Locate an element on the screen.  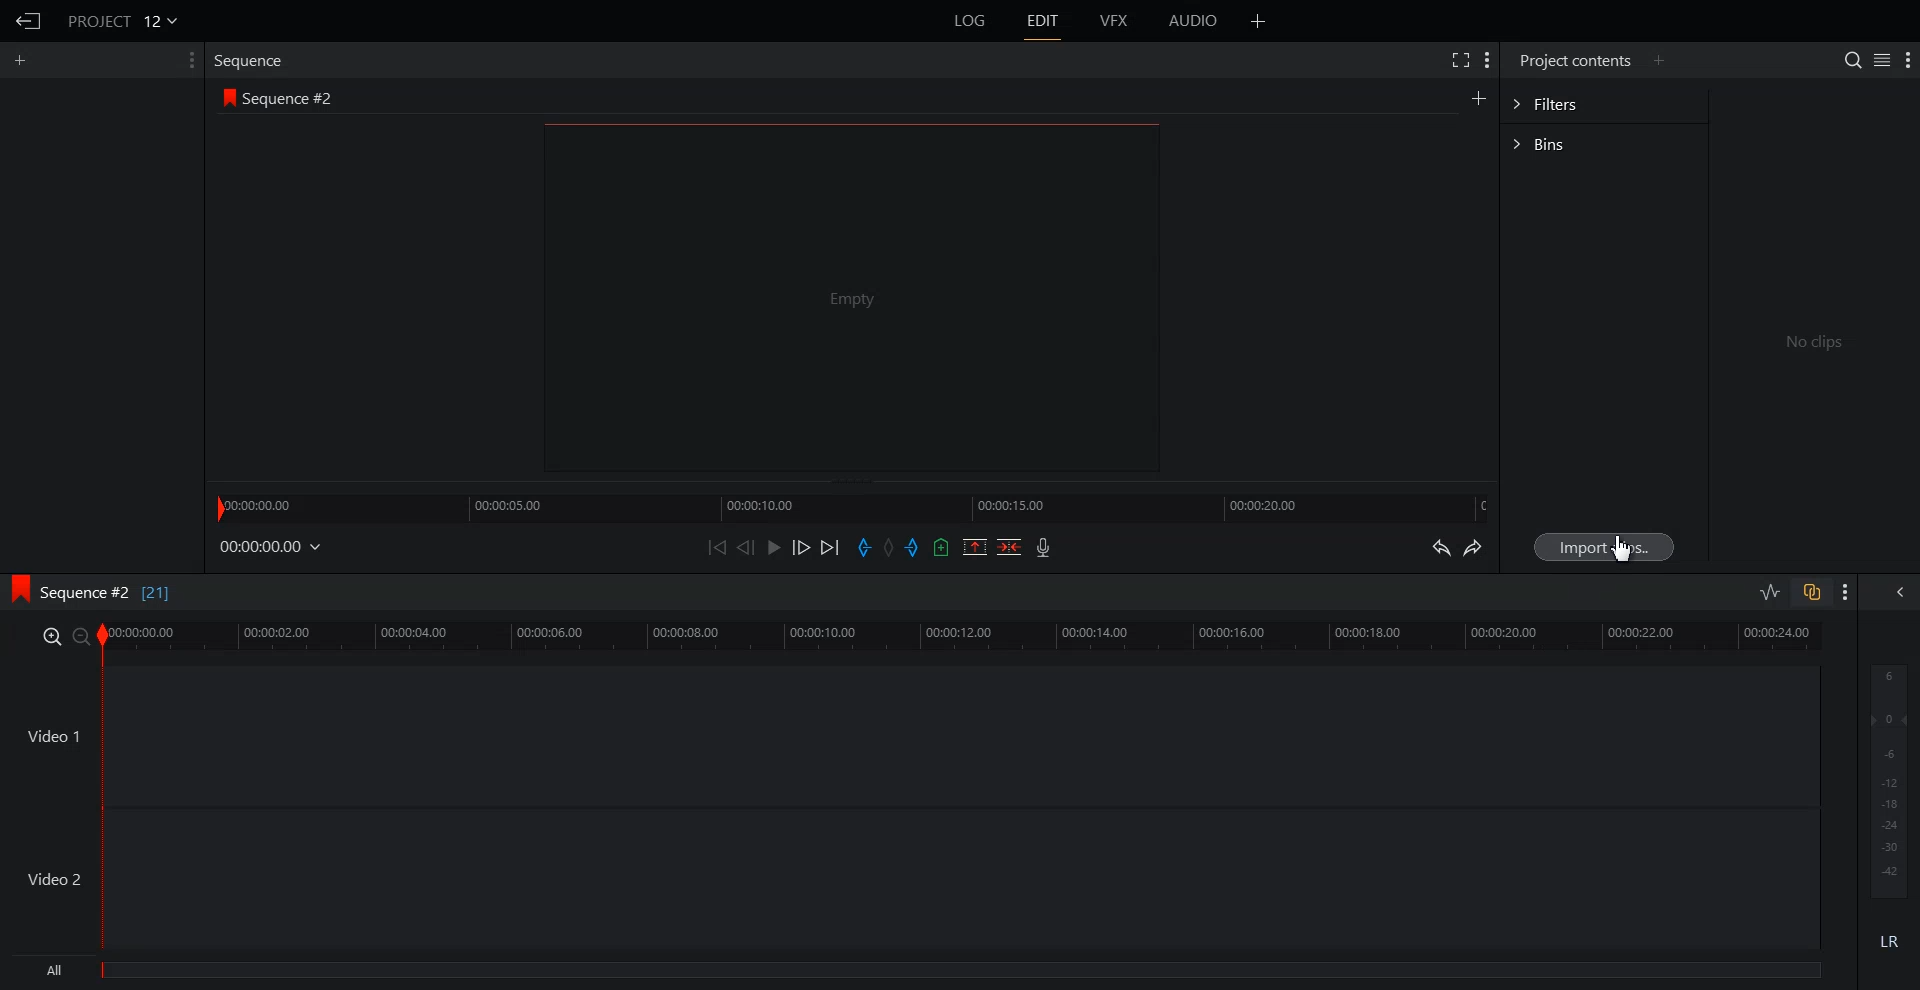
Zoom In and Out is located at coordinates (66, 637).